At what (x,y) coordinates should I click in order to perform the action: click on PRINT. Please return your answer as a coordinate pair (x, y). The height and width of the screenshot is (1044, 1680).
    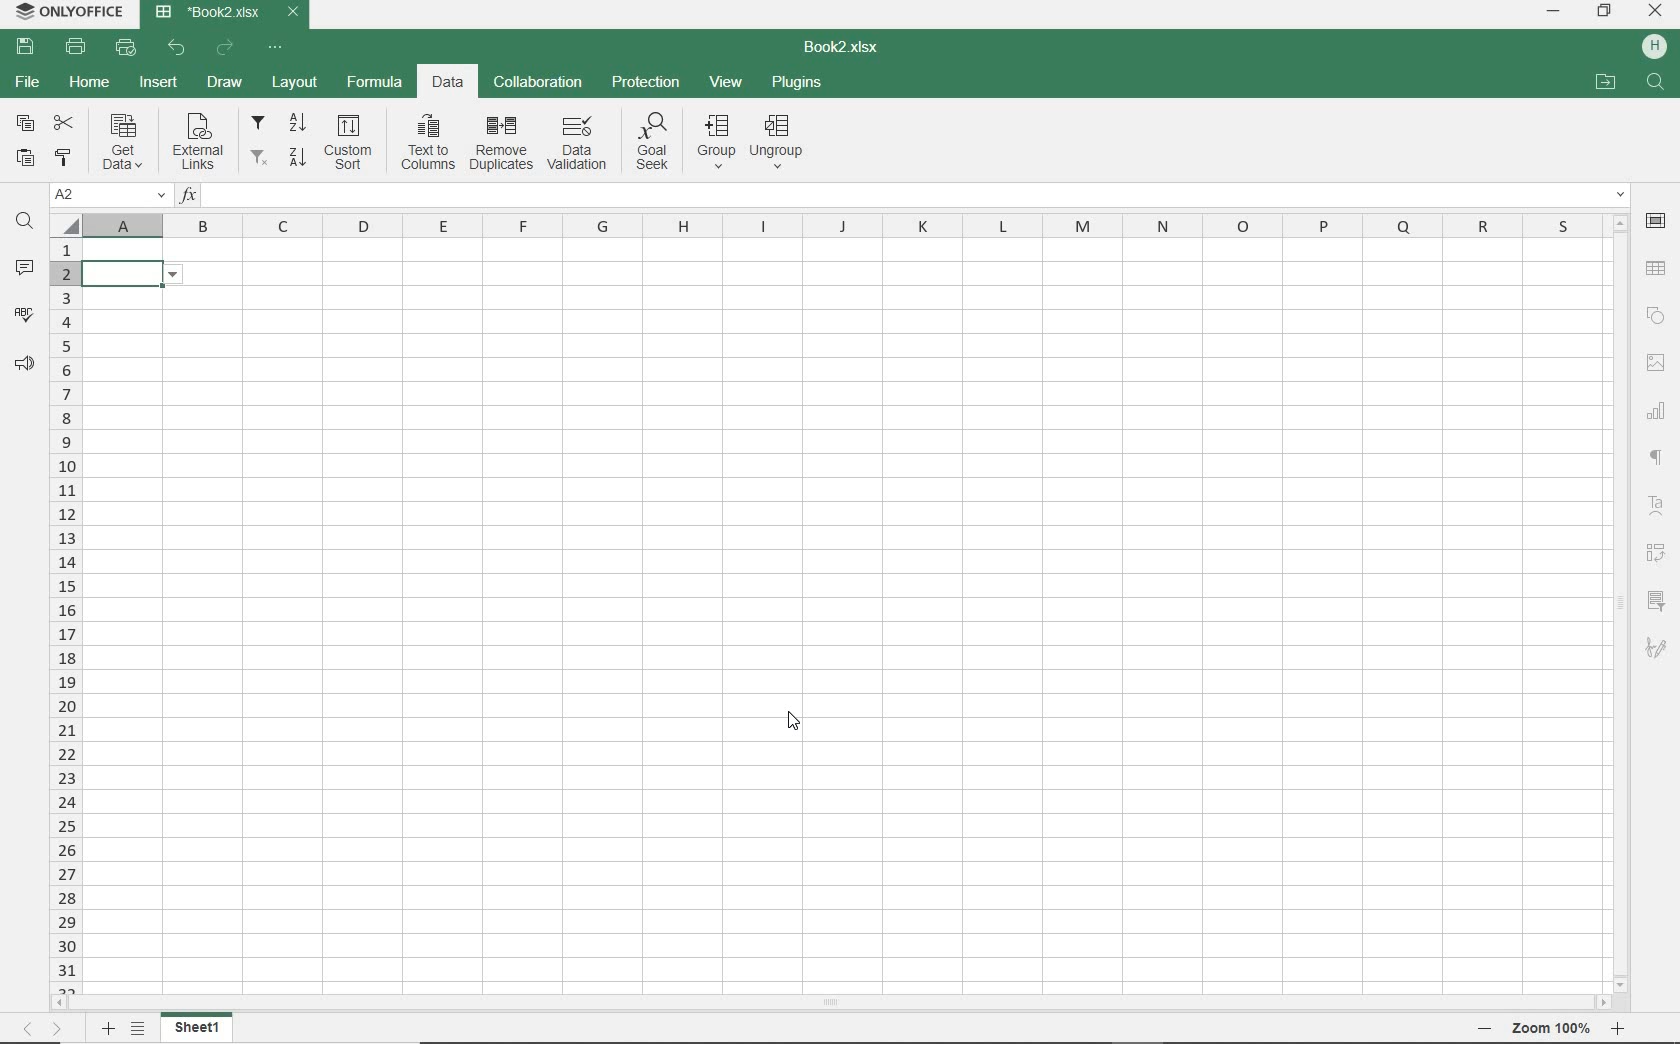
    Looking at the image, I should click on (76, 48).